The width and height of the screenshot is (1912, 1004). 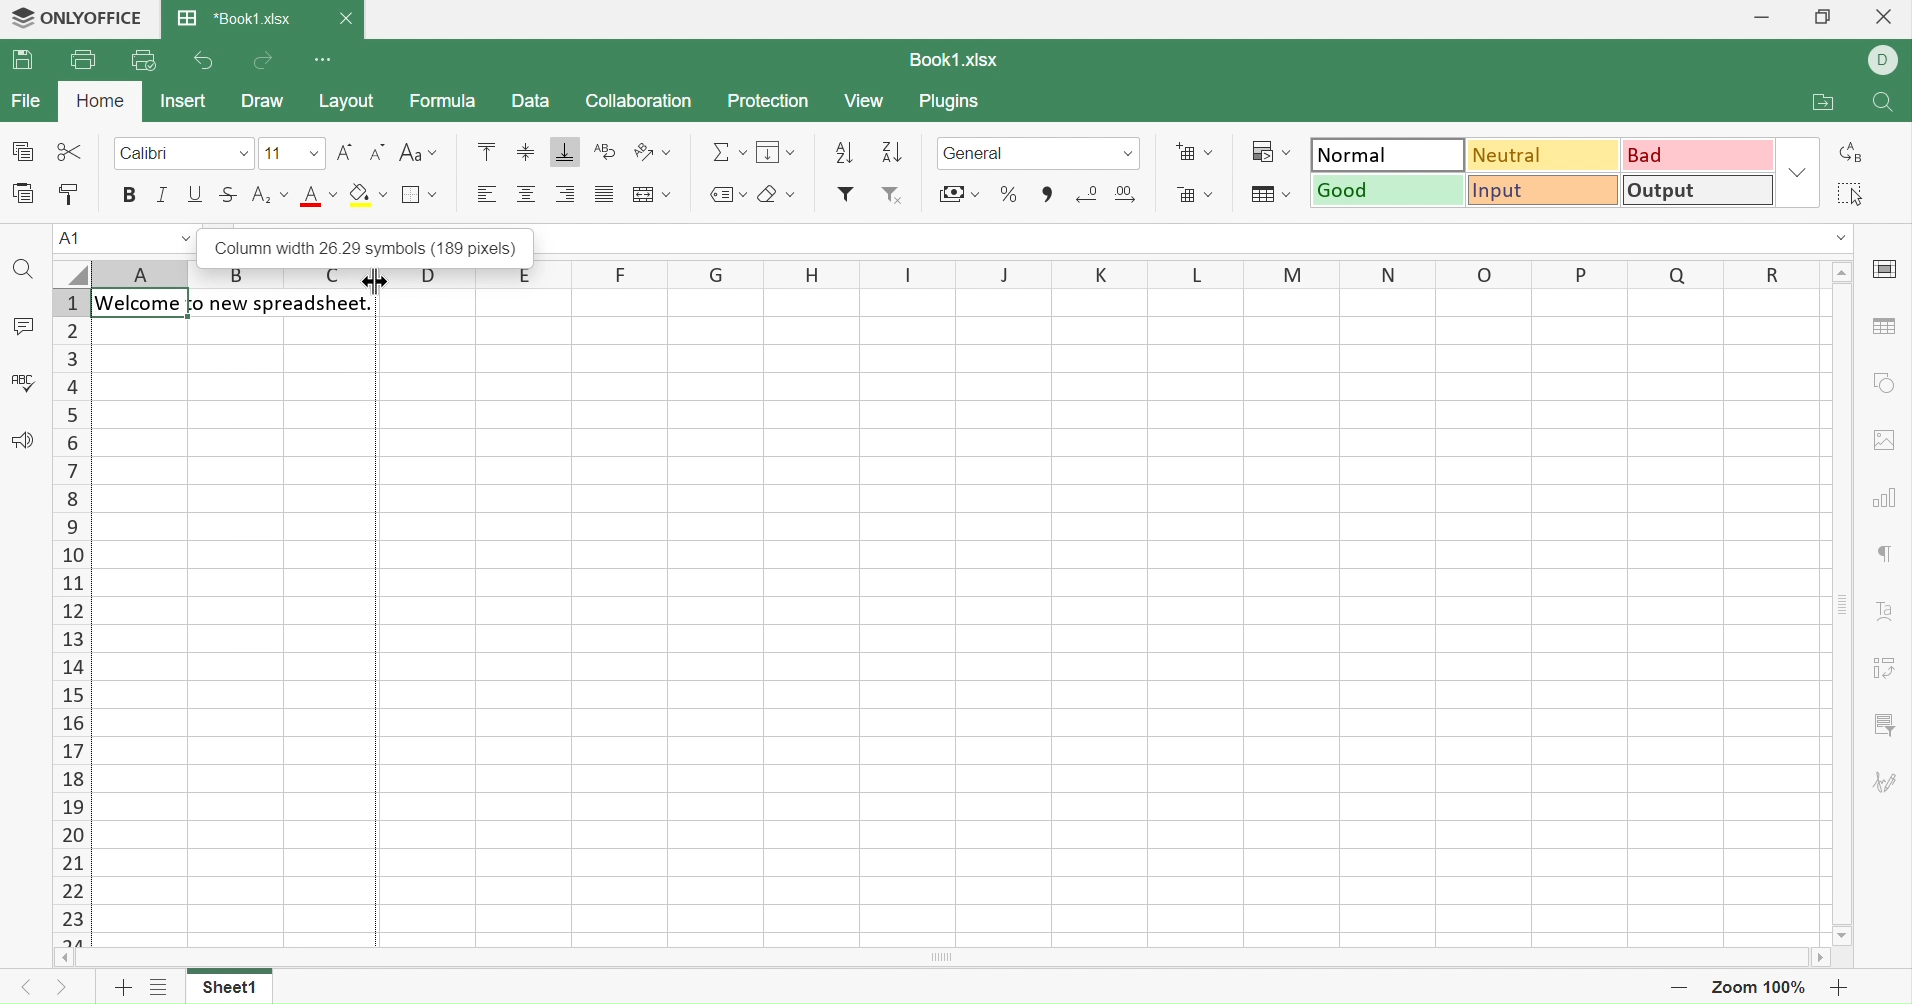 I want to click on table settings, so click(x=1882, y=326).